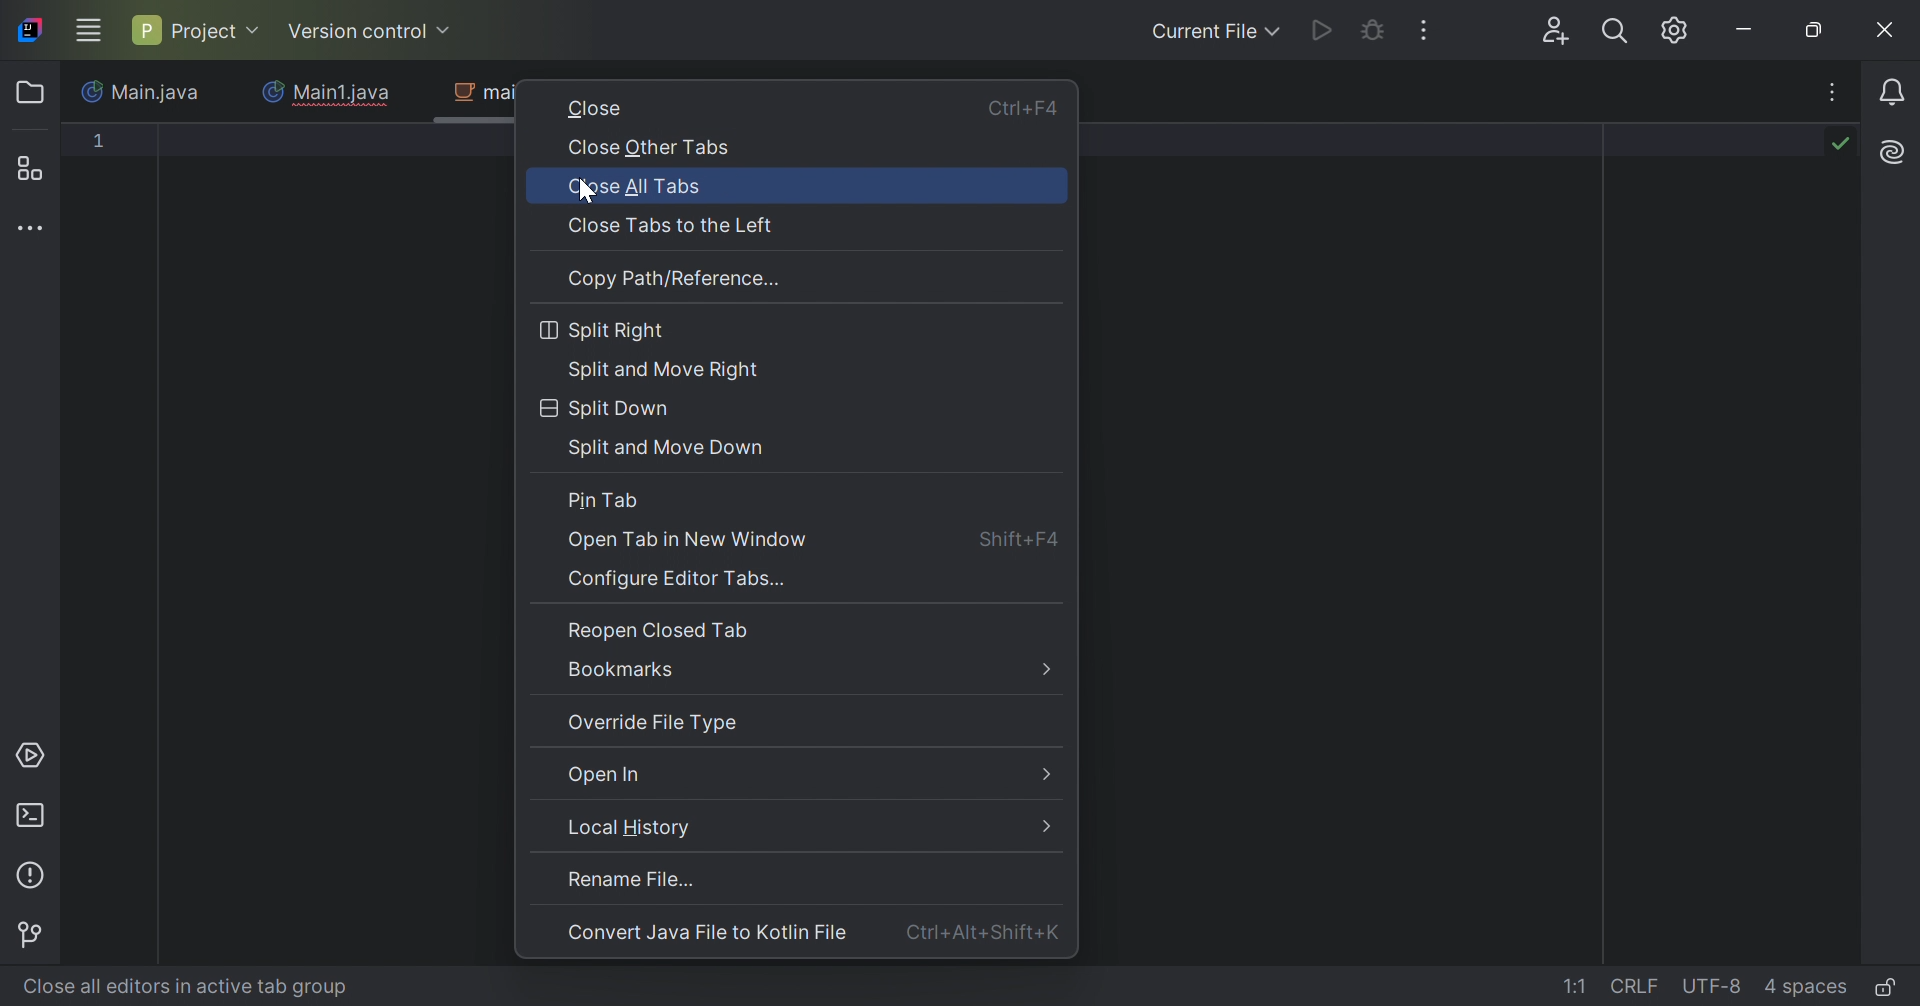  I want to click on Close, so click(1887, 30).